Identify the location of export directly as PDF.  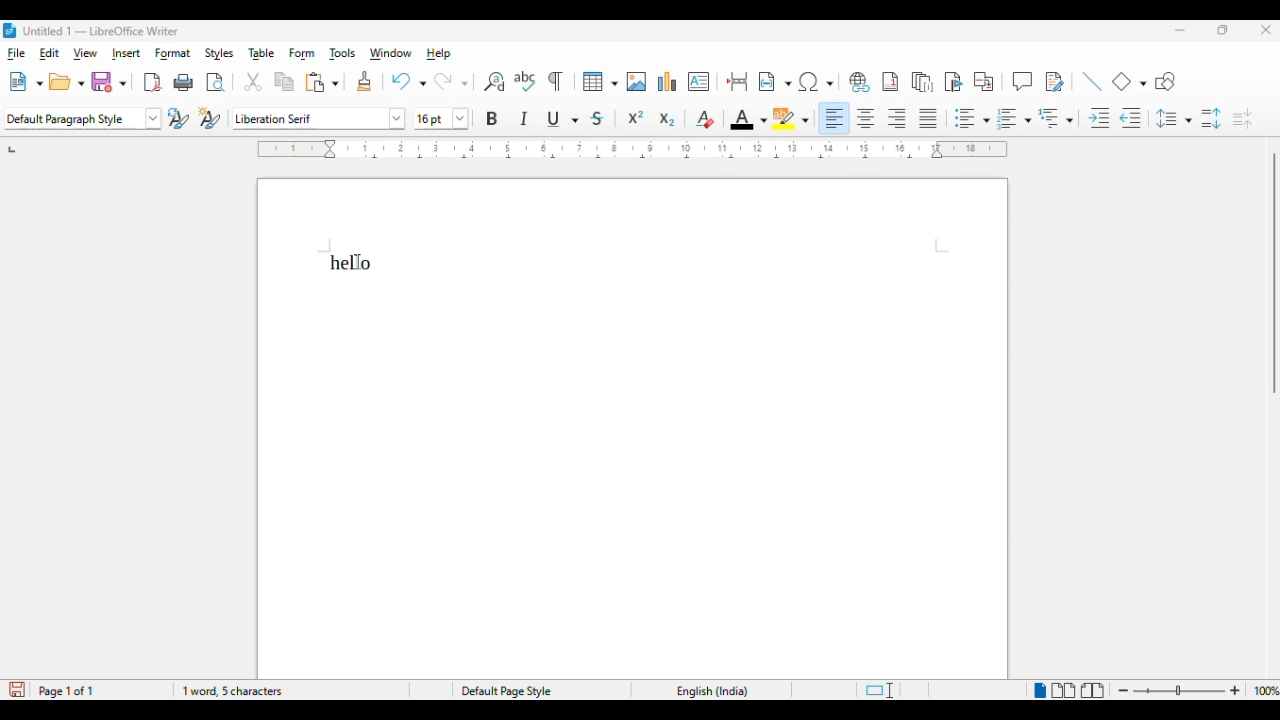
(152, 83).